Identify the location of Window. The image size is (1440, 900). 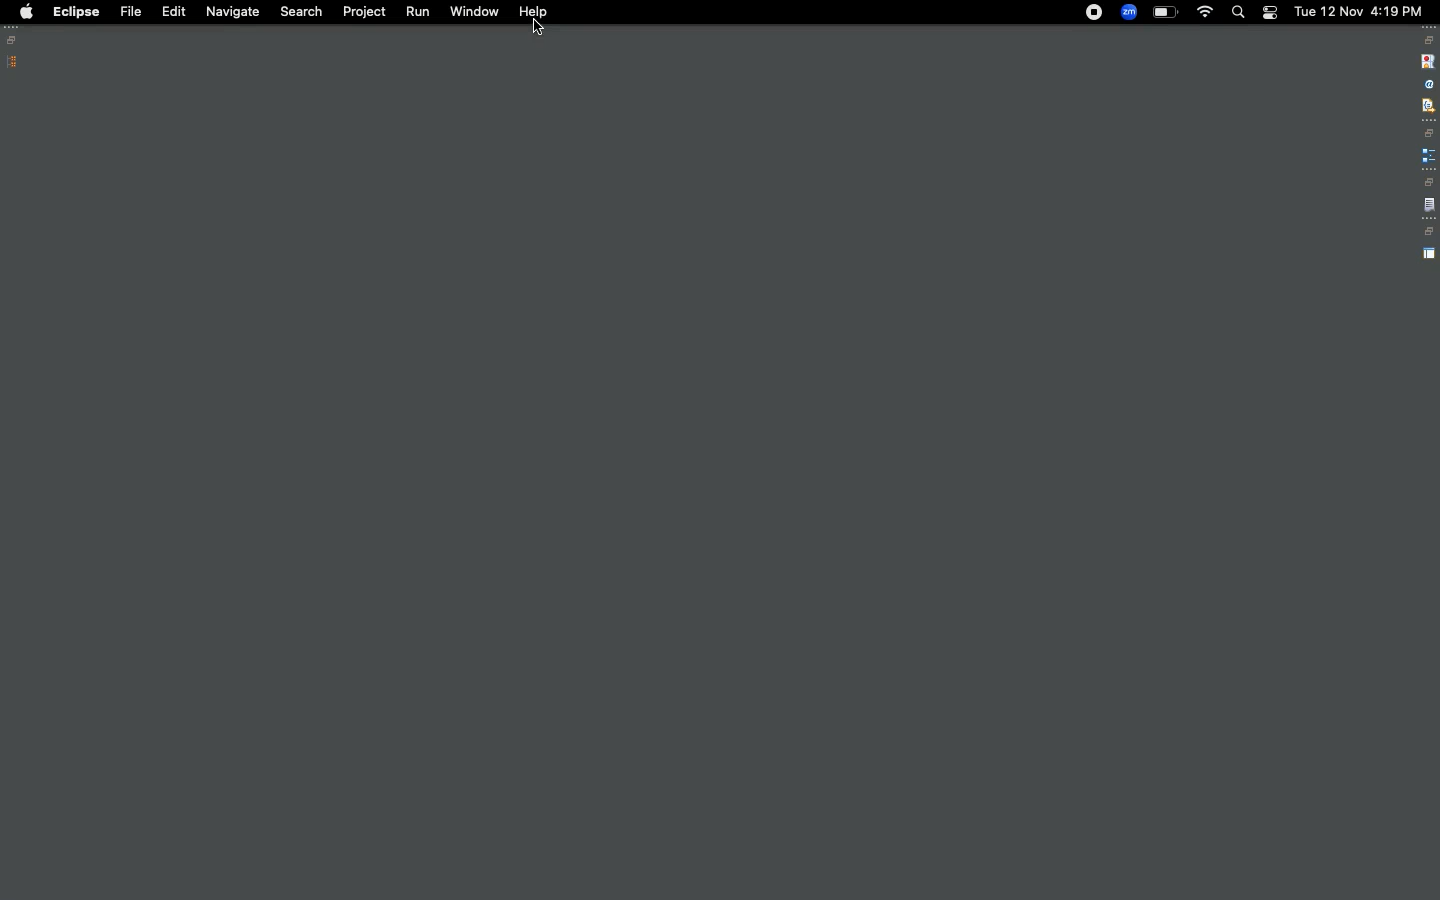
(474, 11).